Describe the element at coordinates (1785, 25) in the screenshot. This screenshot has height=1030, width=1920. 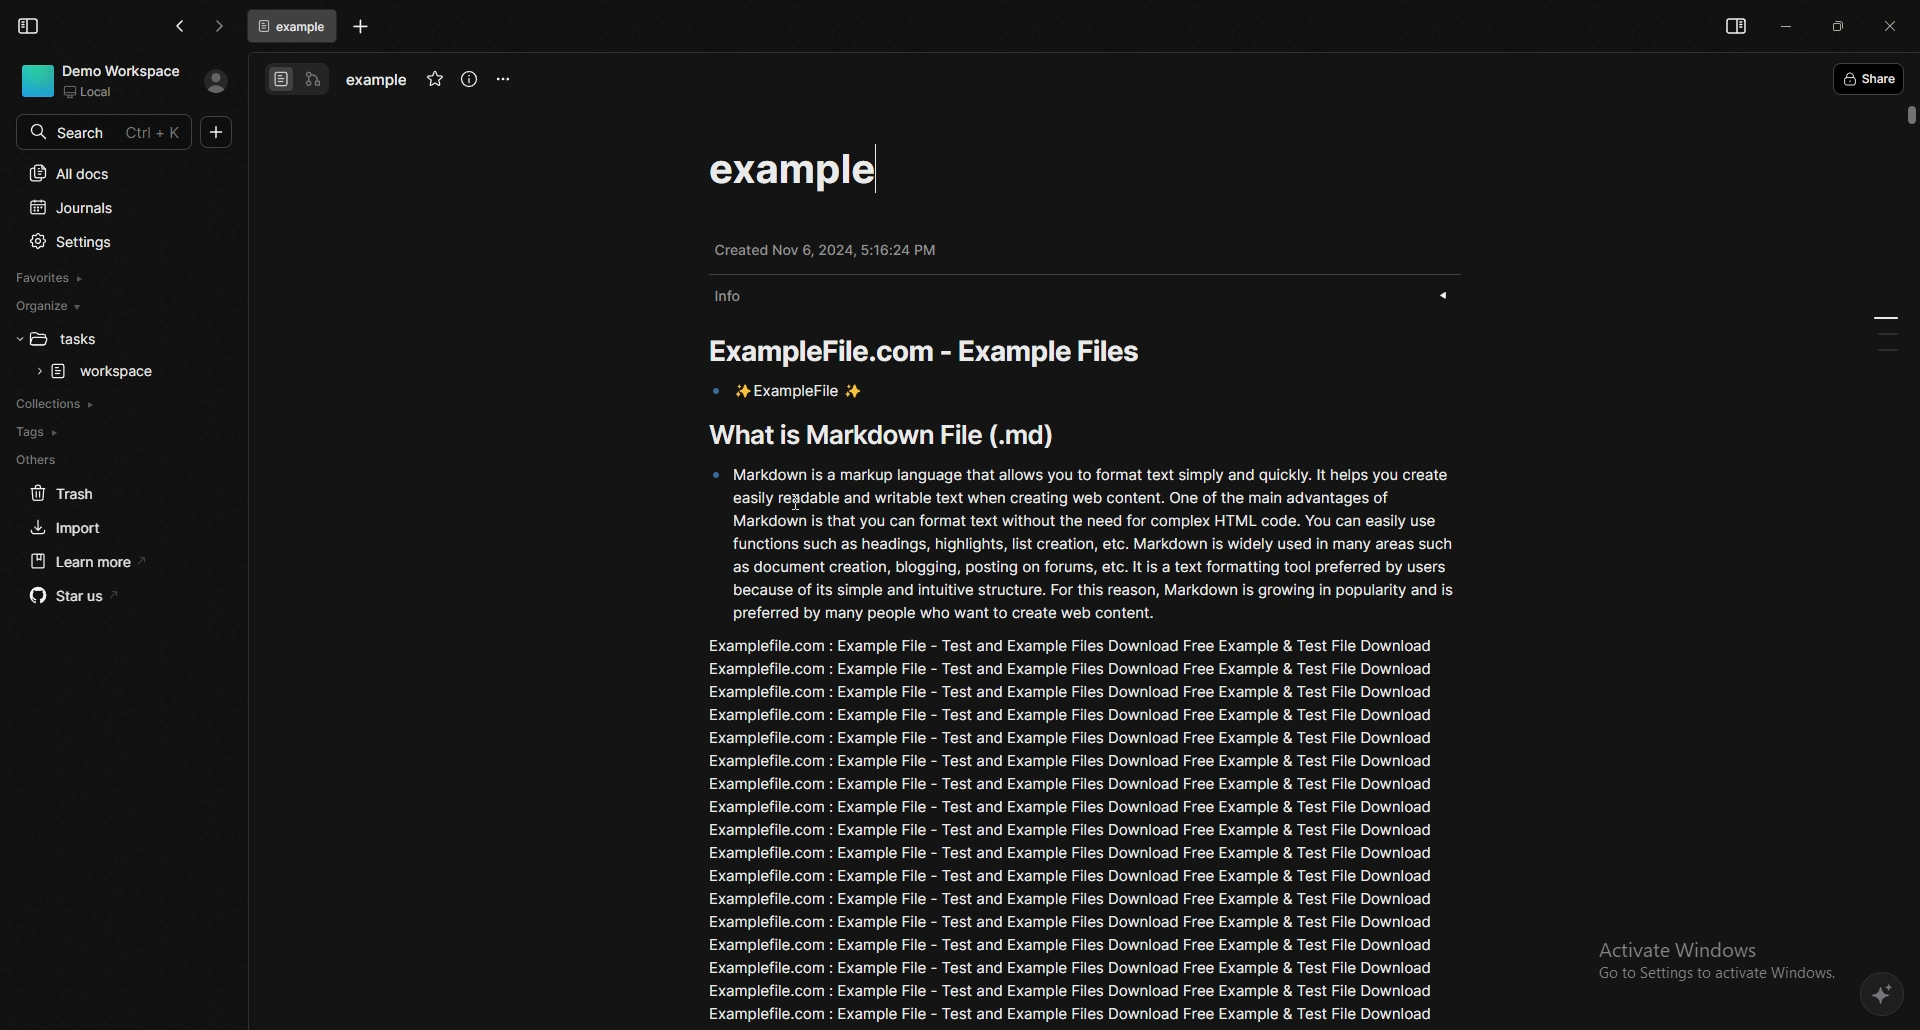
I see `minimize` at that location.